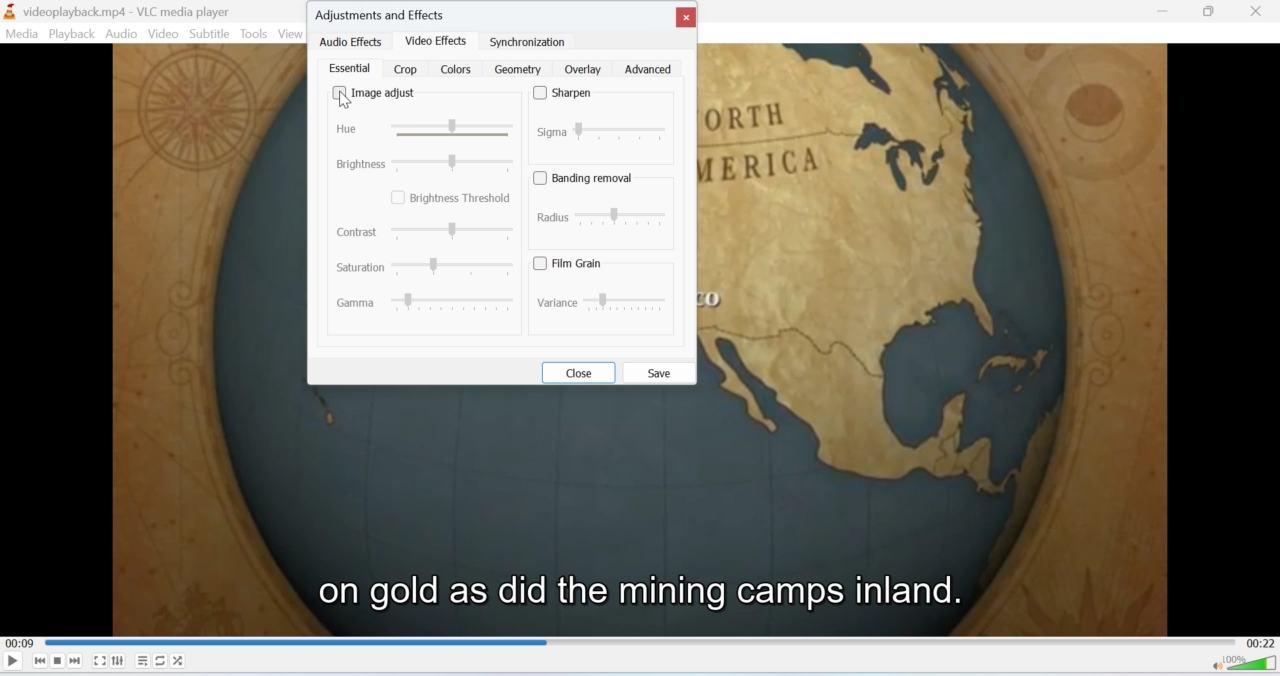 This screenshot has width=1280, height=676. Describe the element at coordinates (640, 641) in the screenshot. I see `Playbar` at that location.